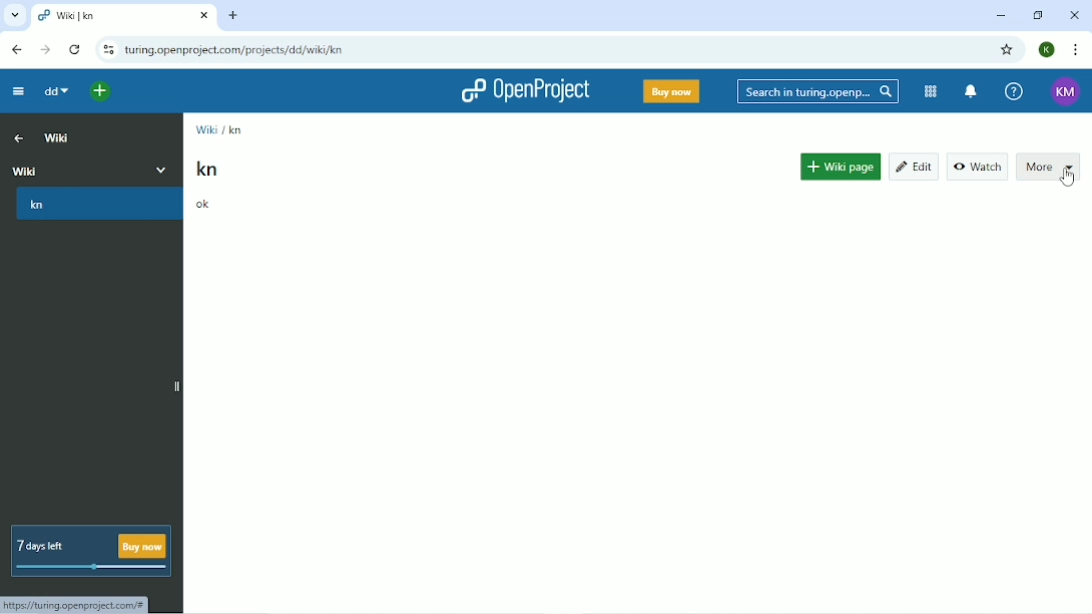 The height and width of the screenshot is (614, 1092). Describe the element at coordinates (203, 205) in the screenshot. I see `ok` at that location.